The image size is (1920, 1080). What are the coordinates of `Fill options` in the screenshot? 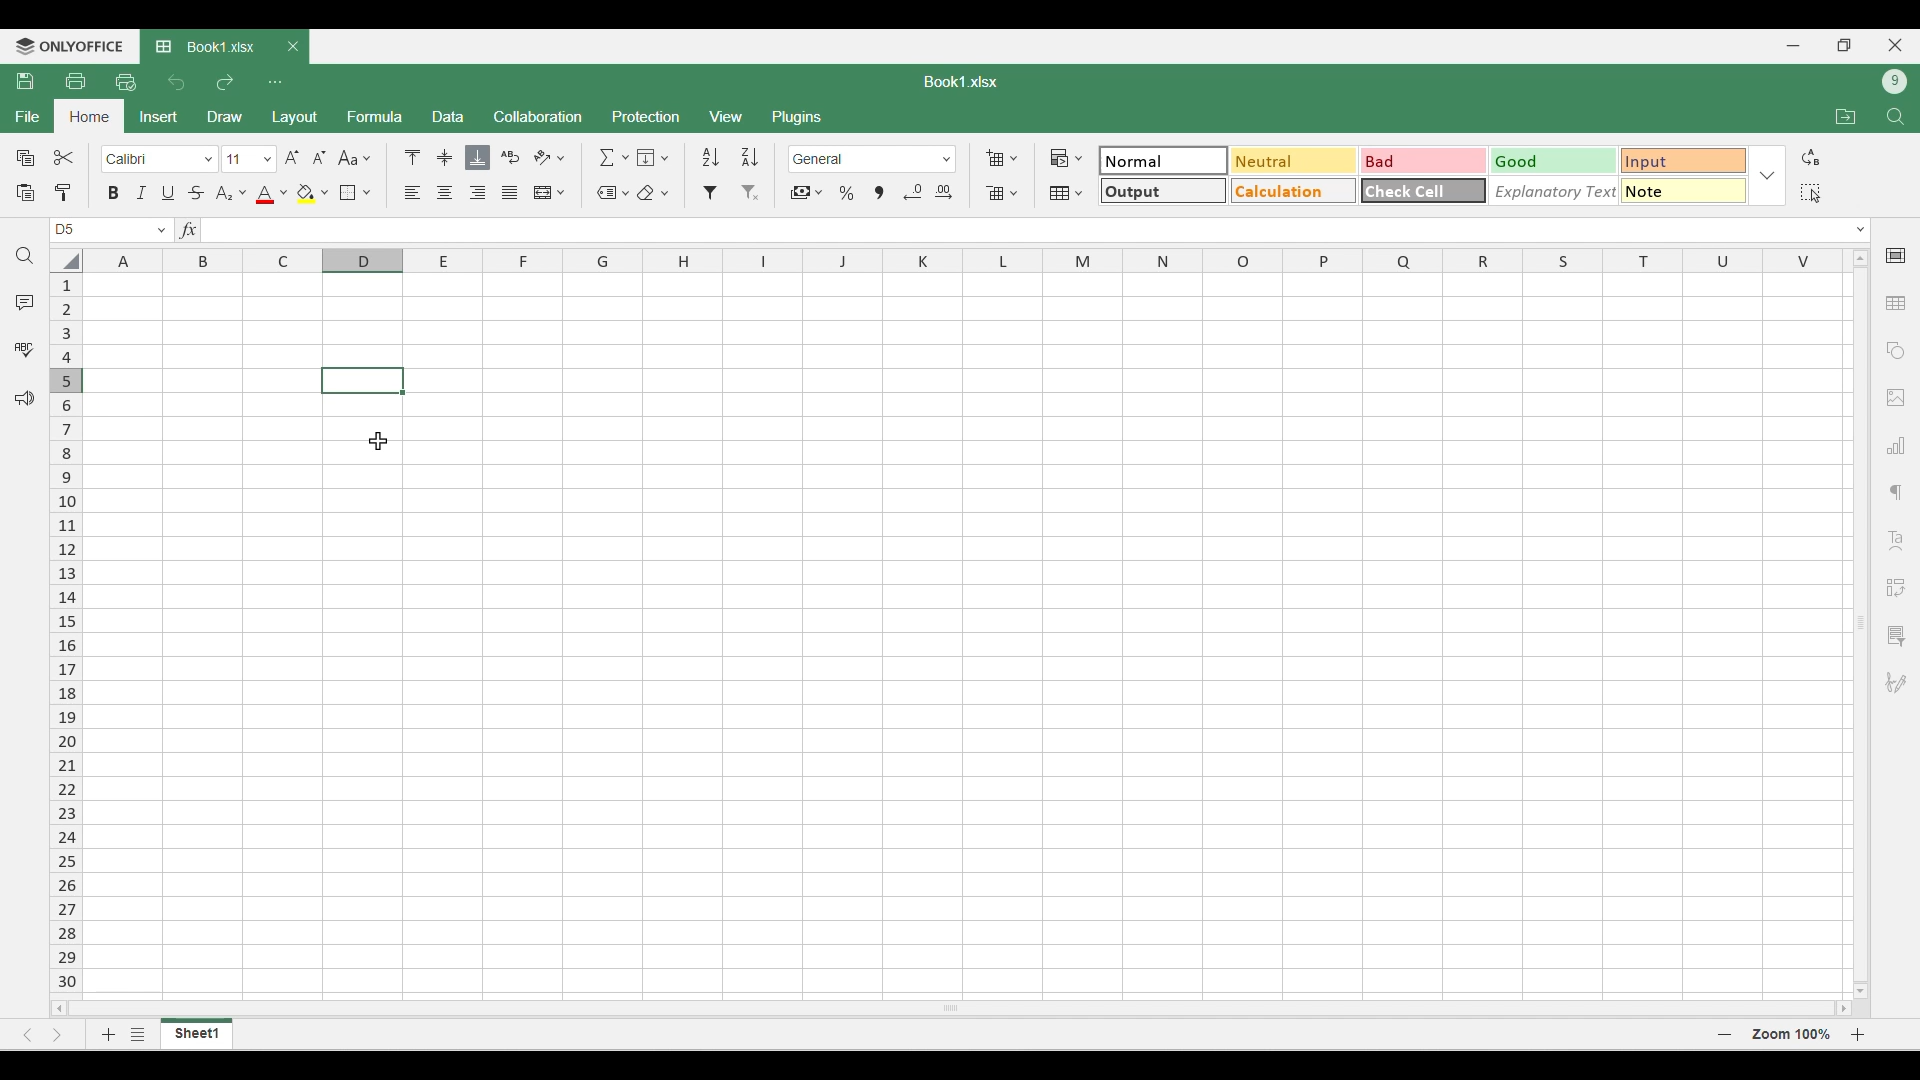 It's located at (653, 157).